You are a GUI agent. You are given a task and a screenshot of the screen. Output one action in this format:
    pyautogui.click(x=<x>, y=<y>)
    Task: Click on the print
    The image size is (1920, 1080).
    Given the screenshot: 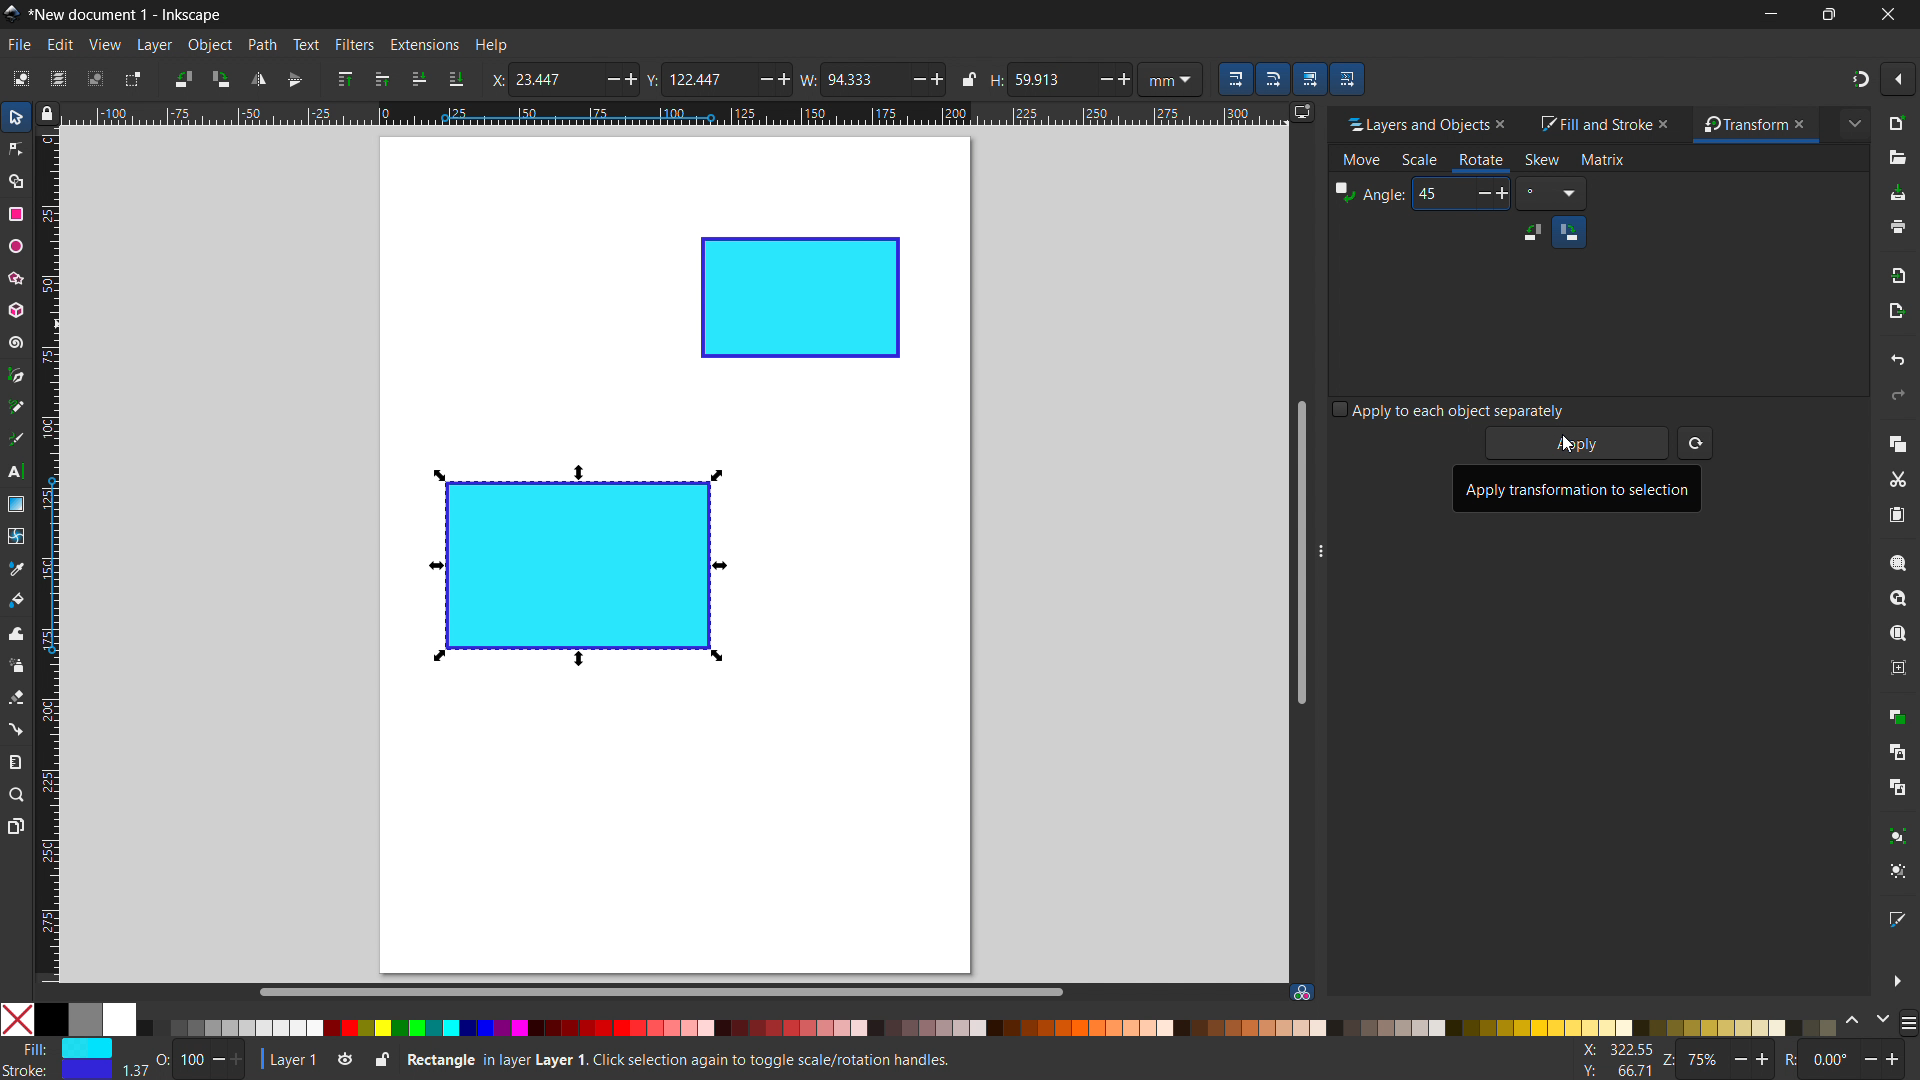 What is the action you would take?
    pyautogui.click(x=1899, y=227)
    